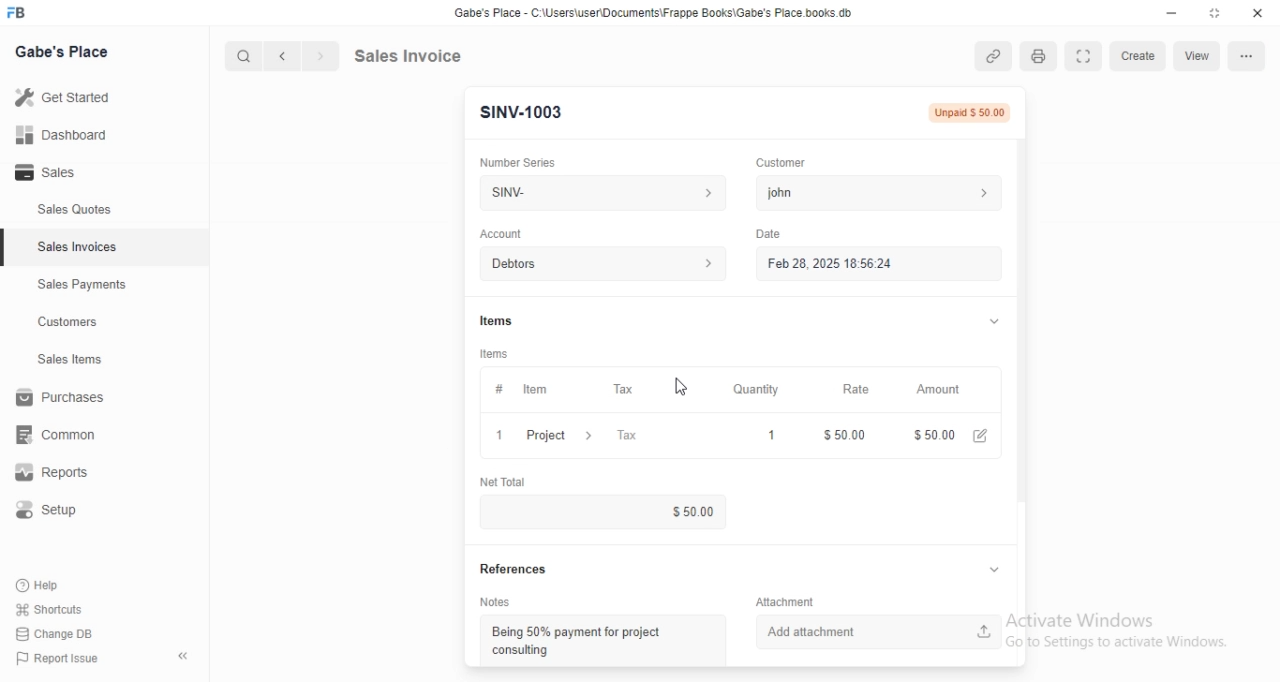  I want to click on collapse, so click(991, 321).